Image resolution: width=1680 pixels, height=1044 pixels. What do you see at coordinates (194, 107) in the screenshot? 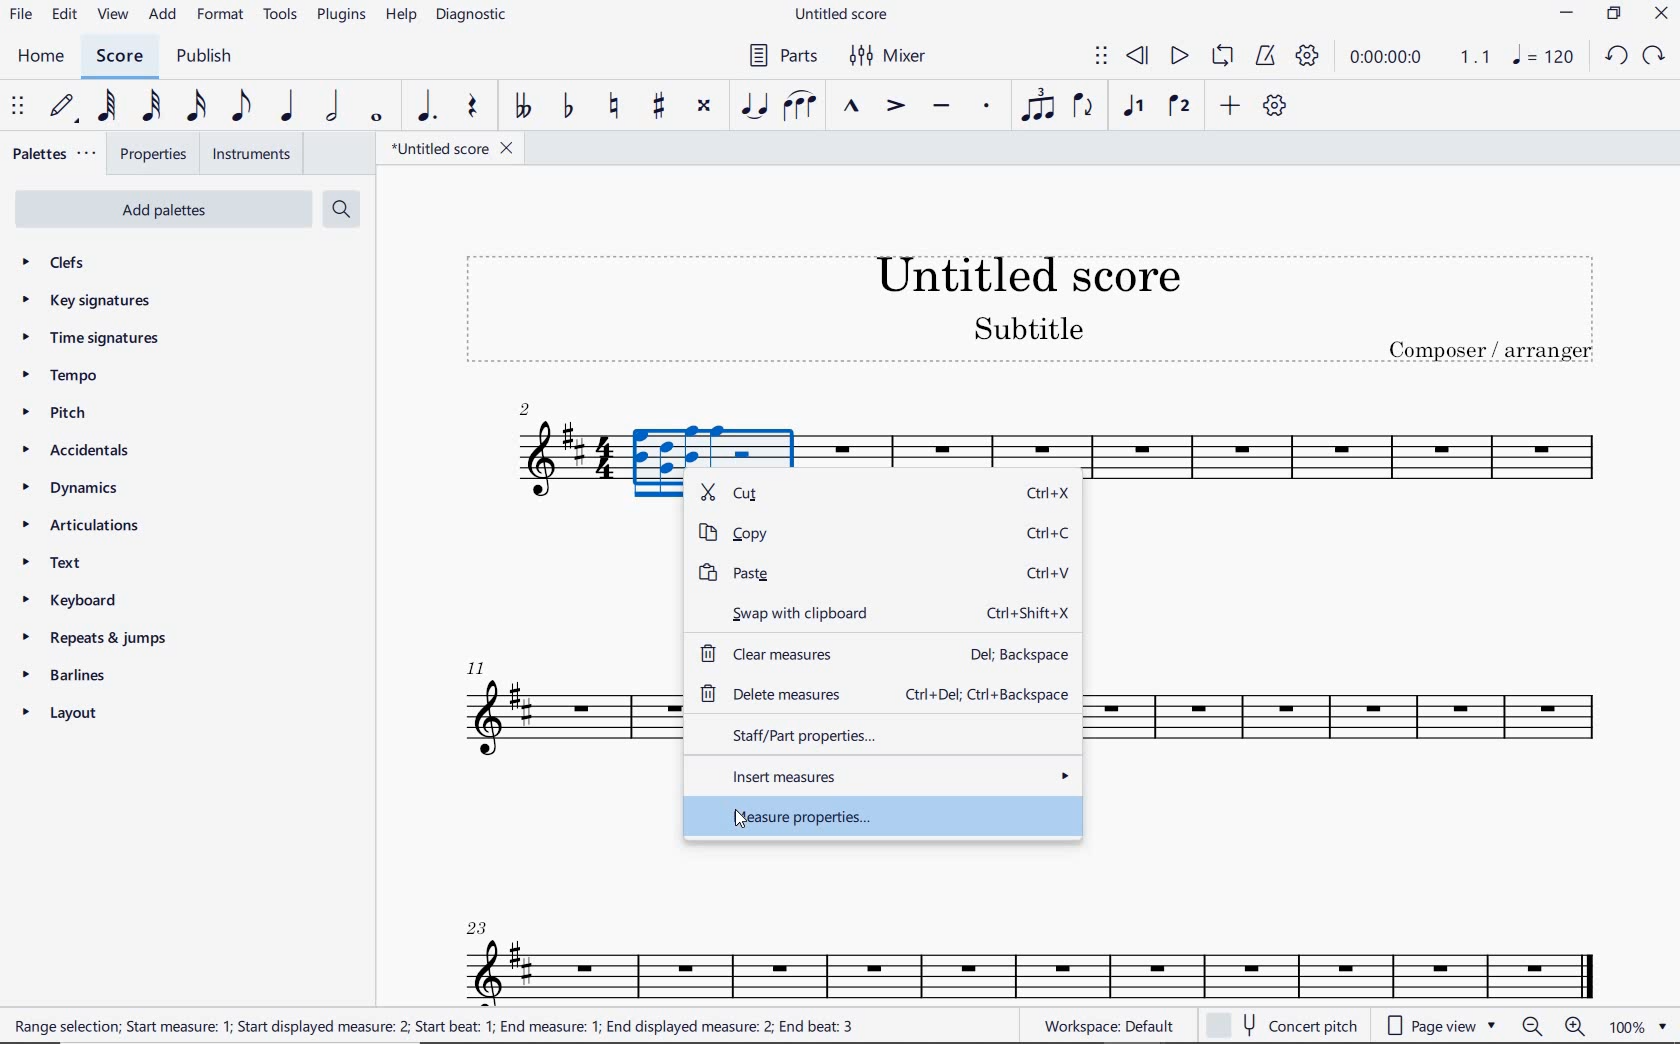
I see `16TH NOTE` at bounding box center [194, 107].